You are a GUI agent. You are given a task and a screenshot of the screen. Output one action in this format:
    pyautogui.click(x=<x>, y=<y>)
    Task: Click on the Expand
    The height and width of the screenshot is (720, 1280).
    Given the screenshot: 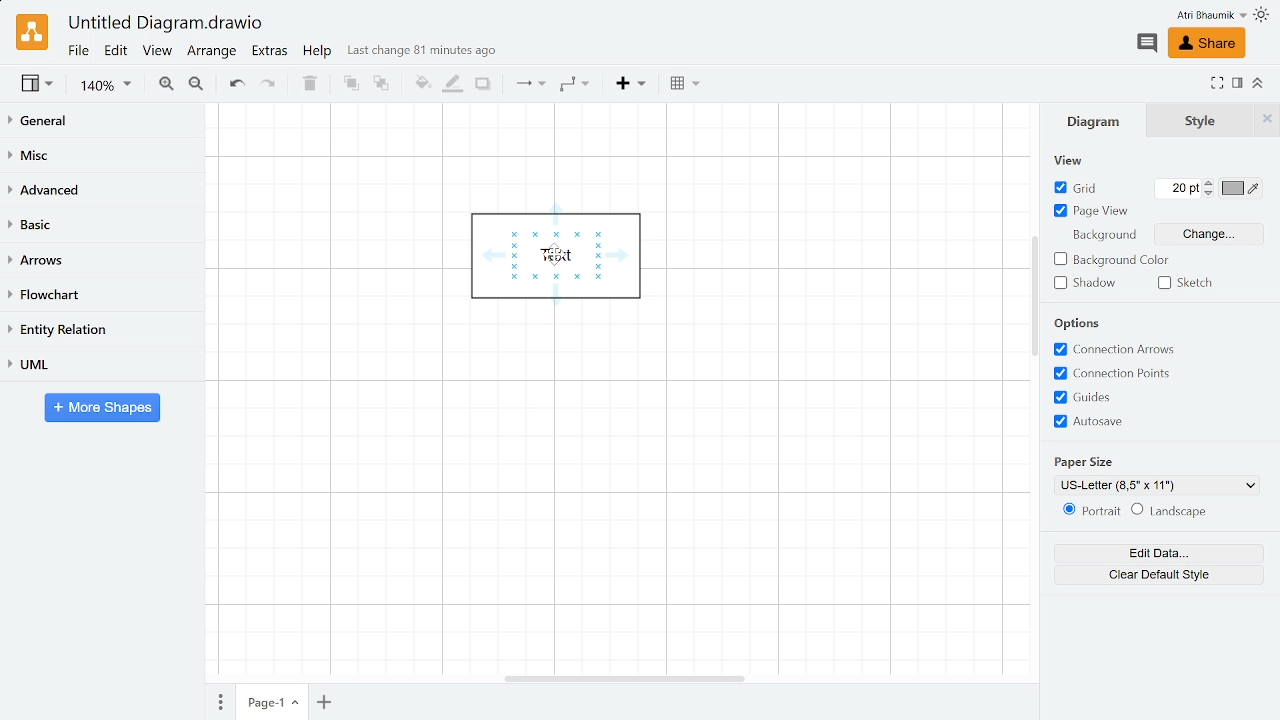 What is the action you would take?
    pyautogui.click(x=1217, y=82)
    